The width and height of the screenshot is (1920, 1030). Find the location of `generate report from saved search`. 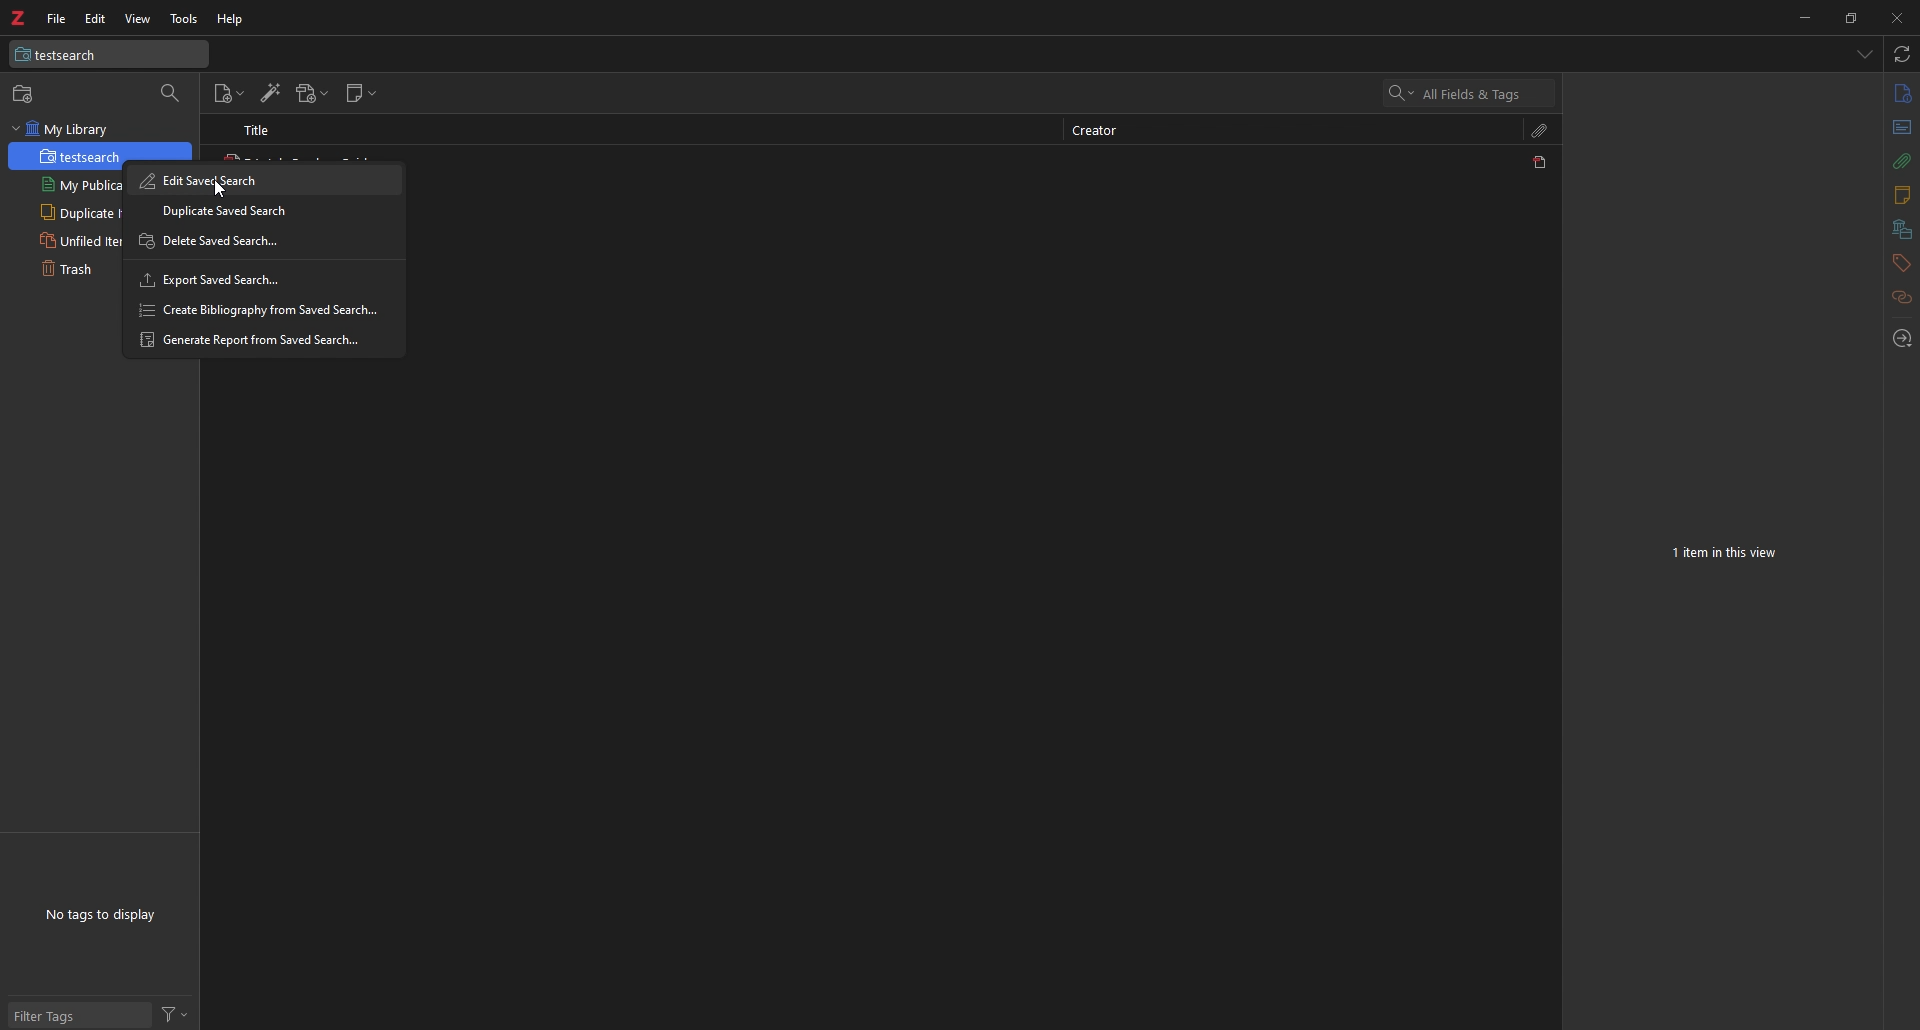

generate report from saved search is located at coordinates (262, 339).